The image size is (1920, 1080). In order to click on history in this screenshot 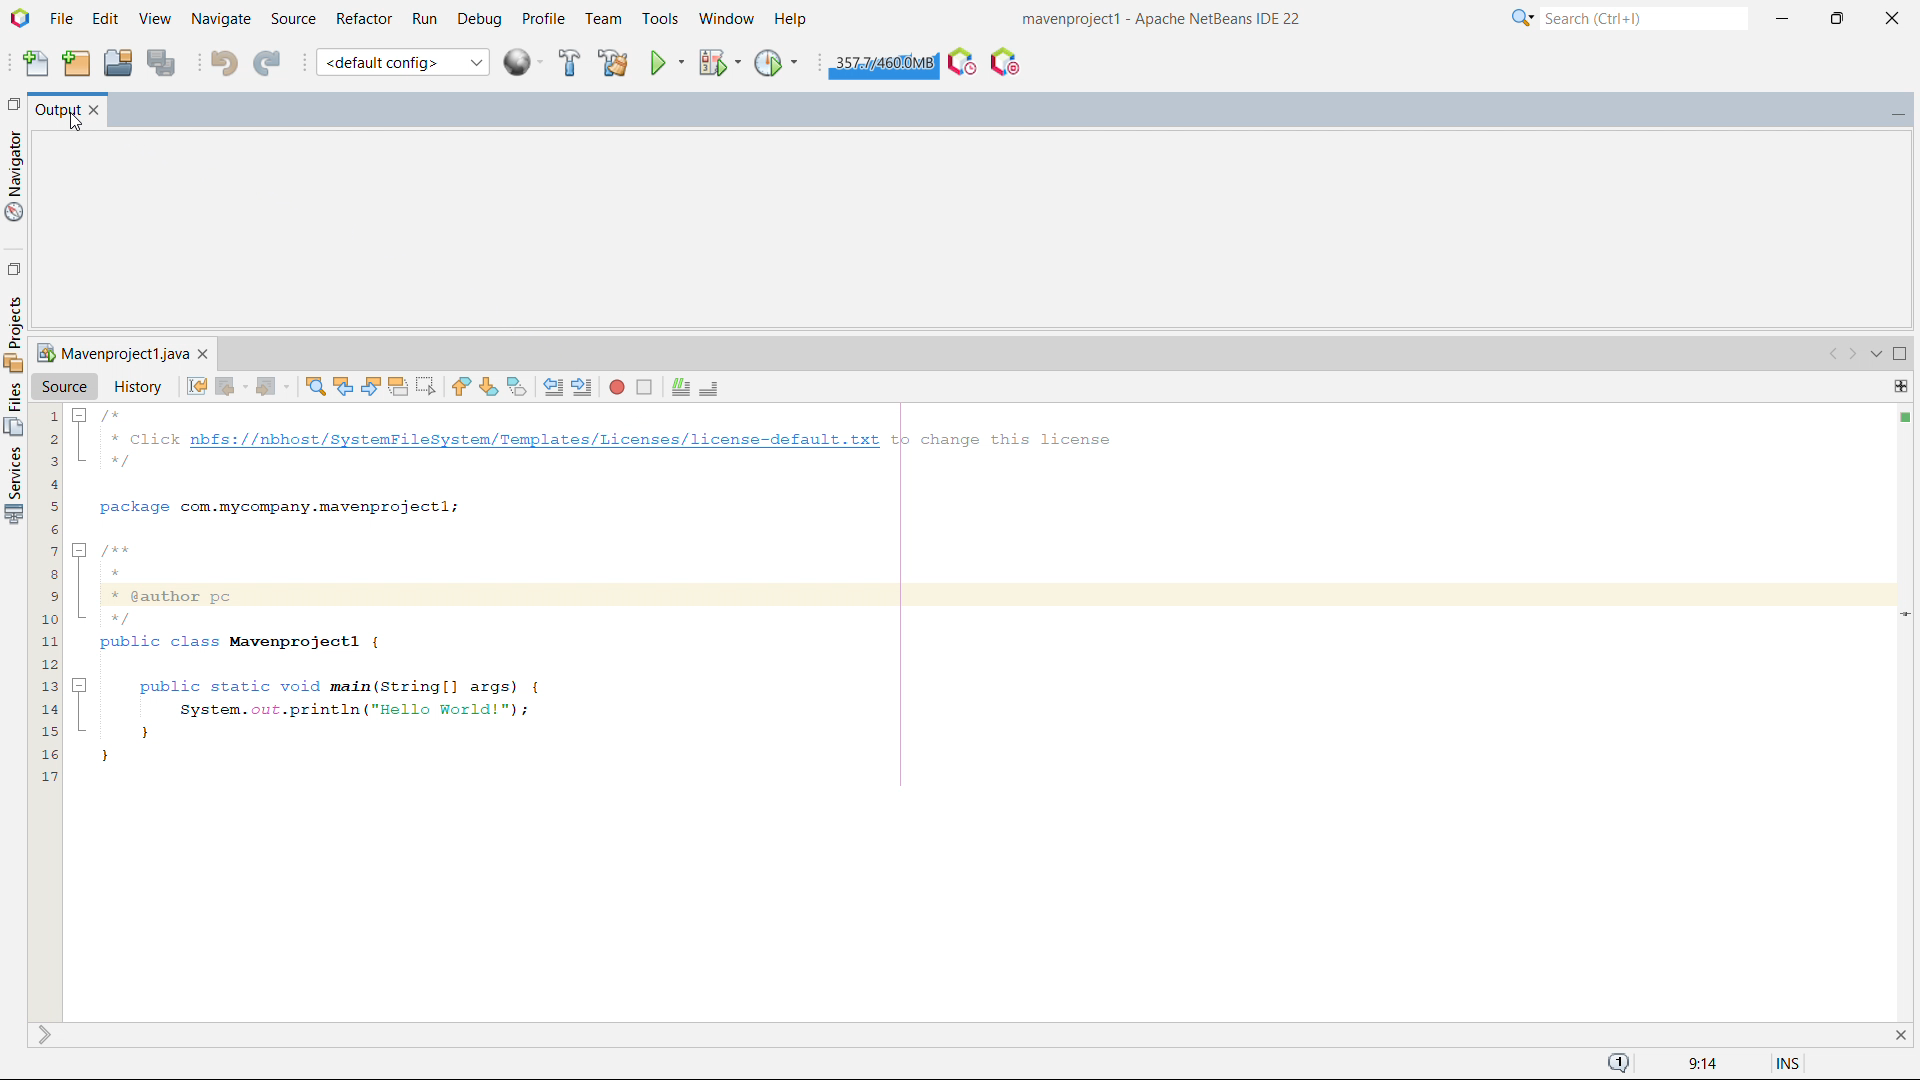, I will do `click(138, 386)`.